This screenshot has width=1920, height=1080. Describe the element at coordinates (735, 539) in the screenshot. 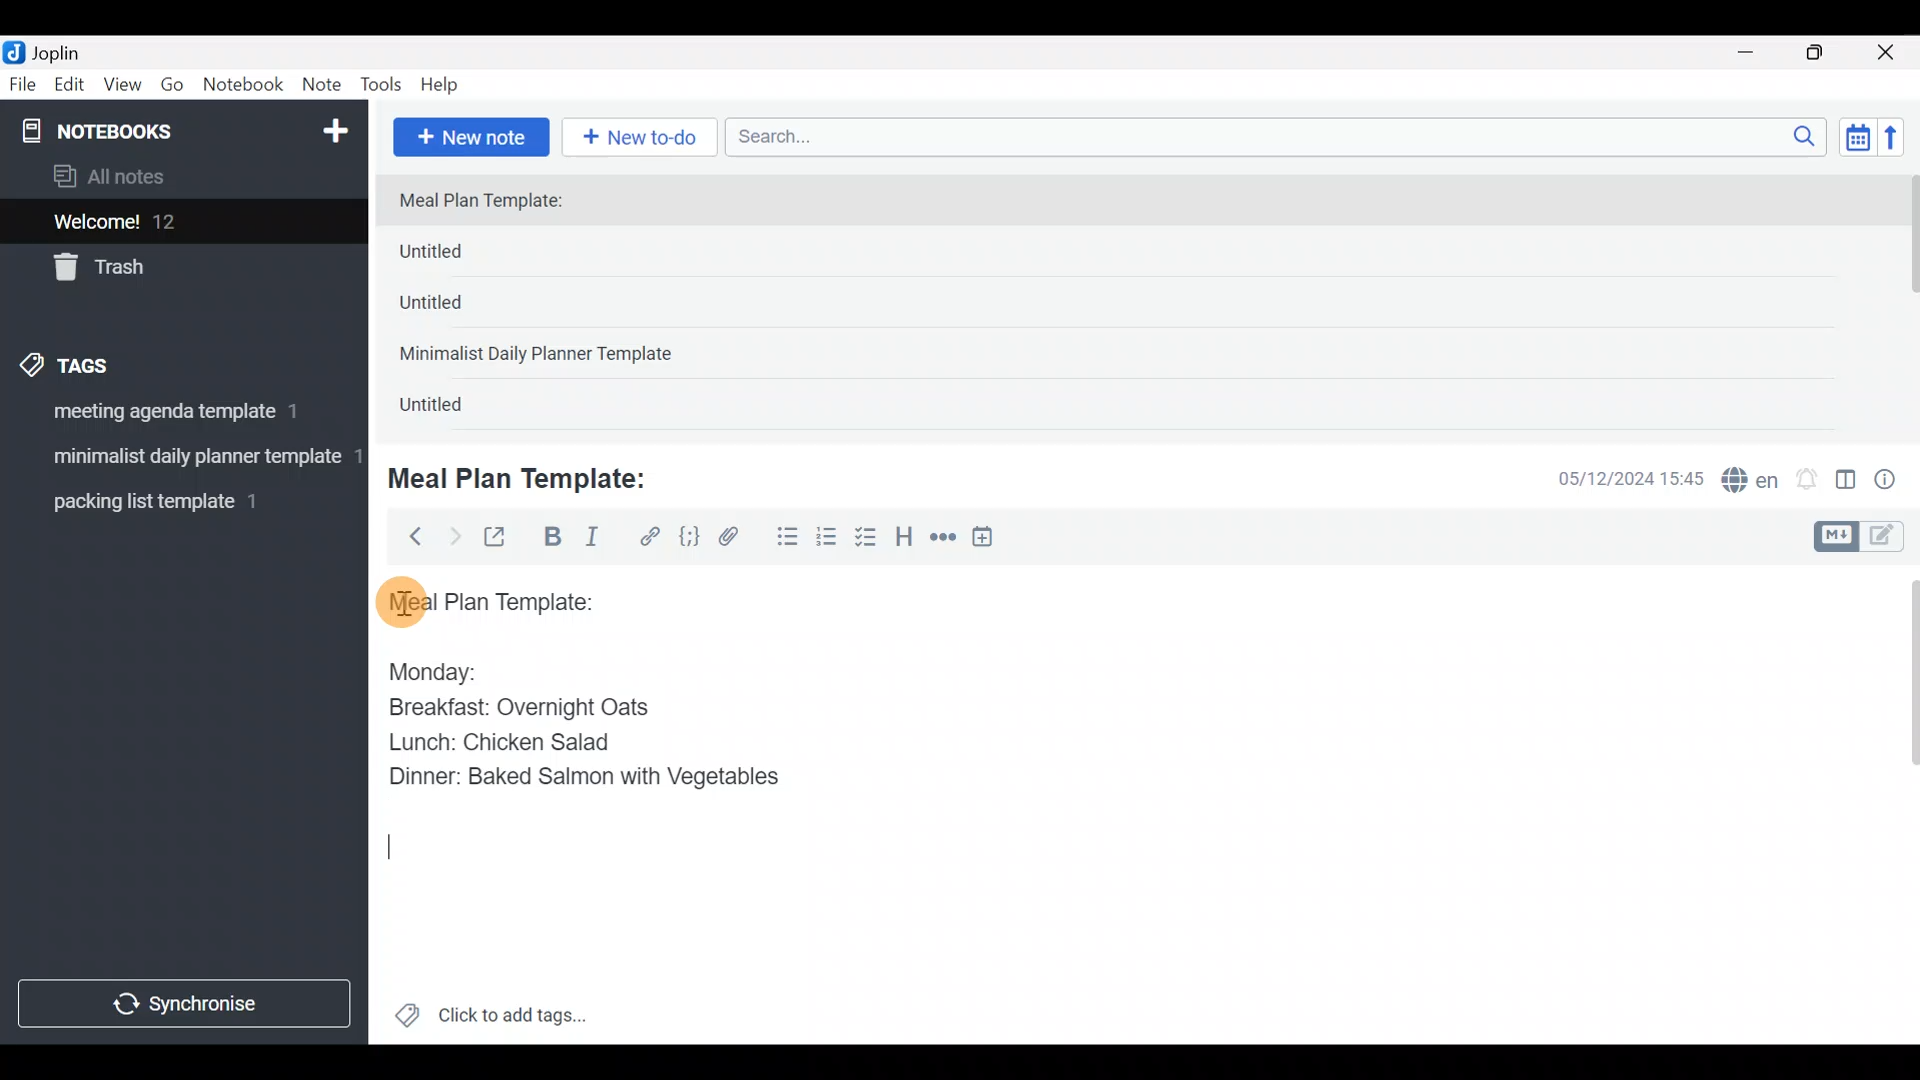

I see `Attach file` at that location.